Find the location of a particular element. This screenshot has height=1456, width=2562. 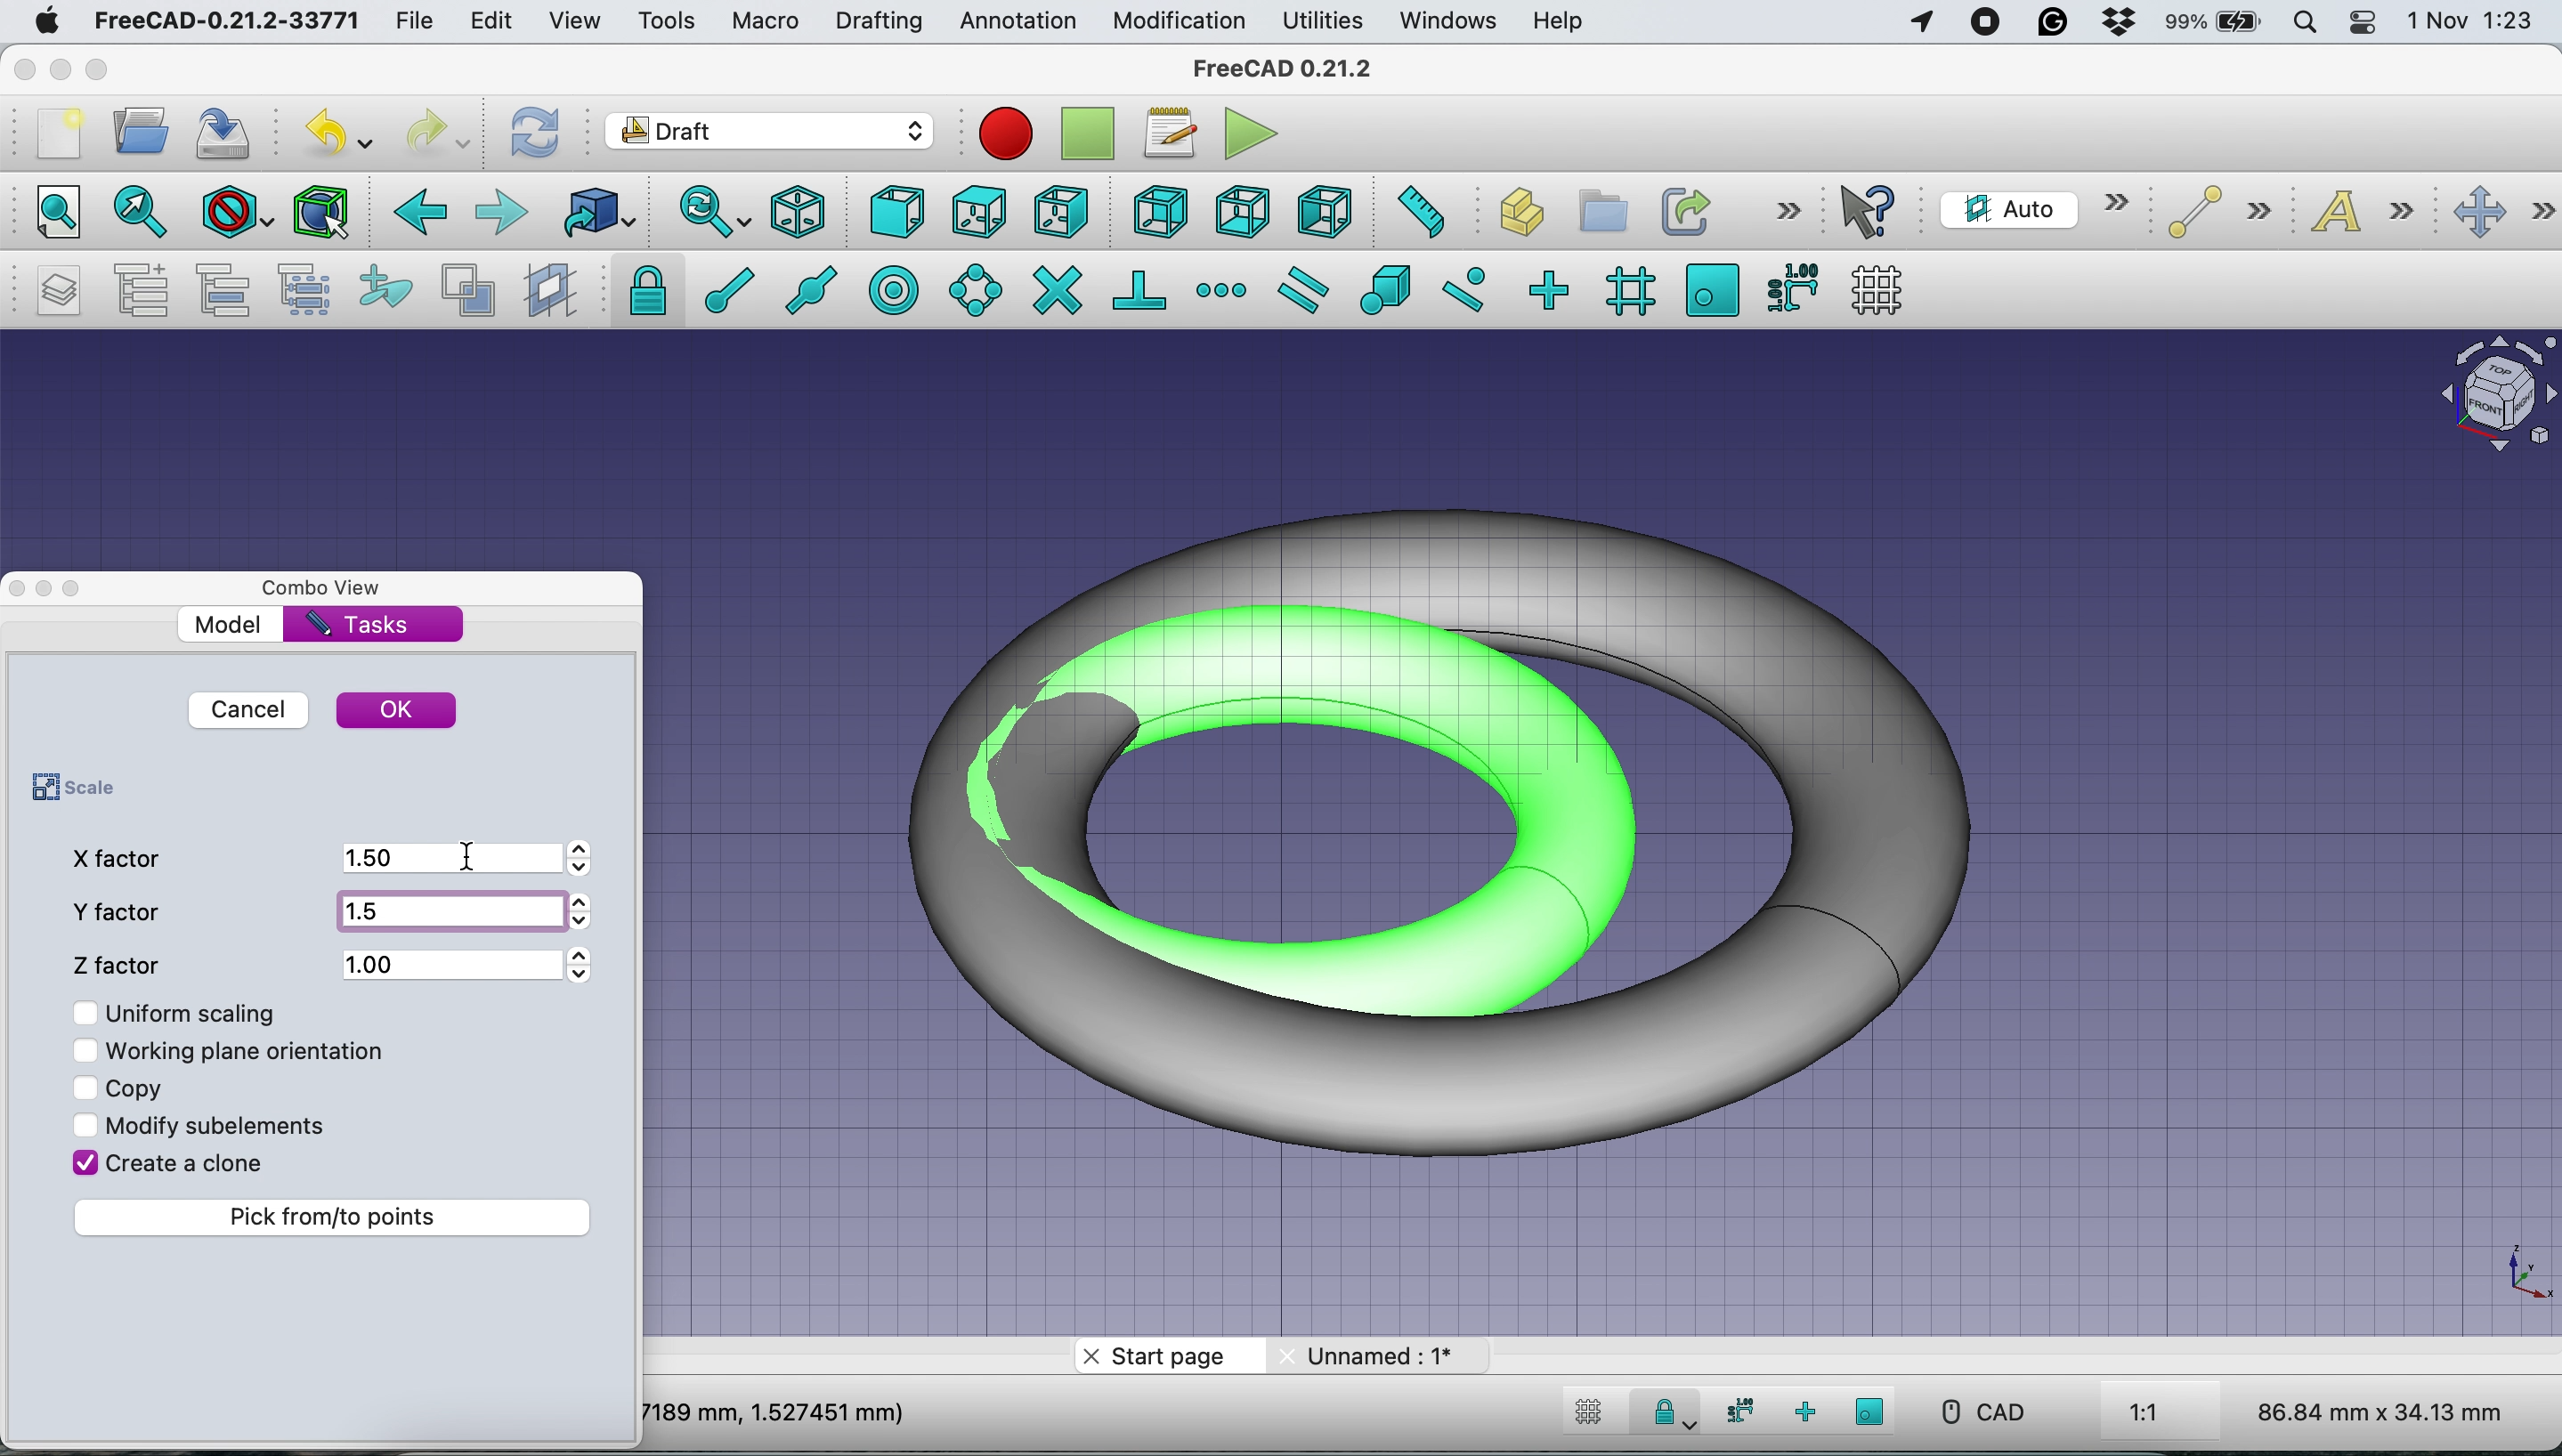

more options is located at coordinates (1784, 211).